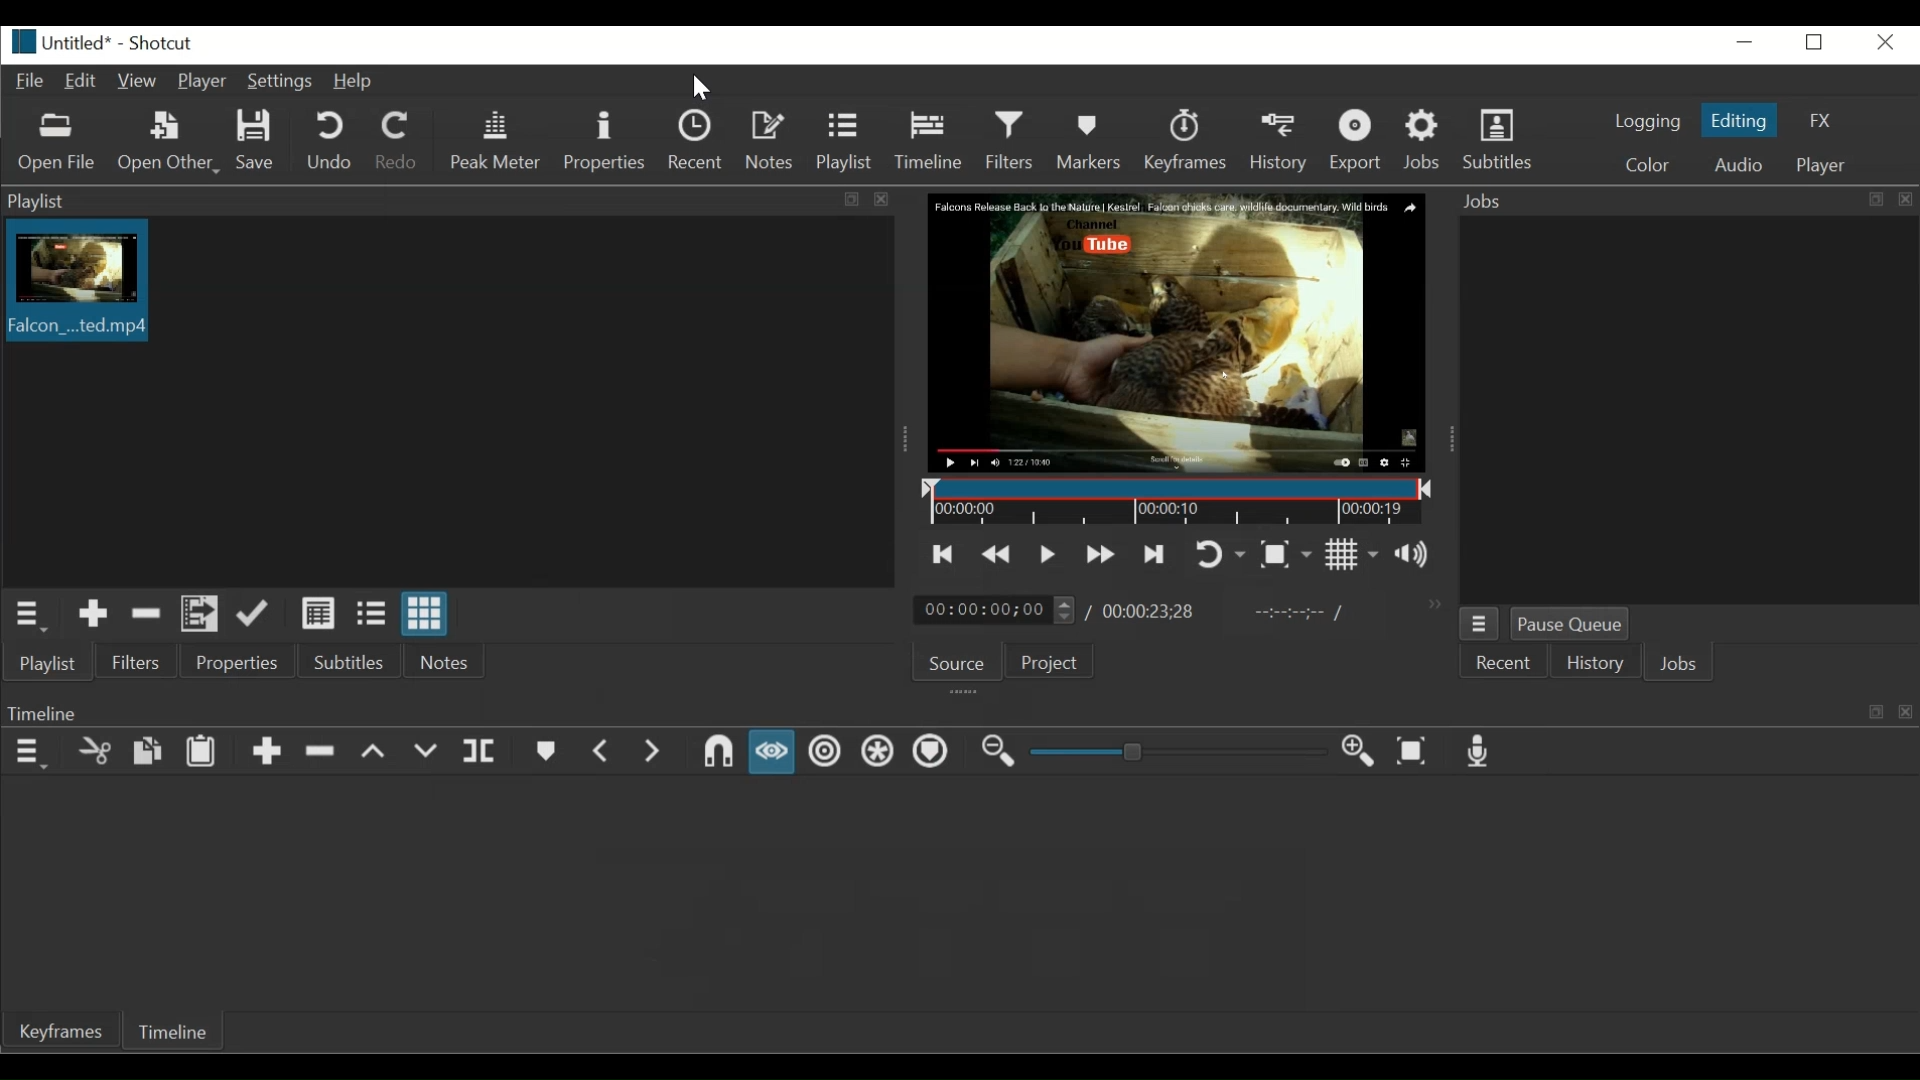 The image size is (1920, 1080). I want to click on Open Other, so click(169, 142).